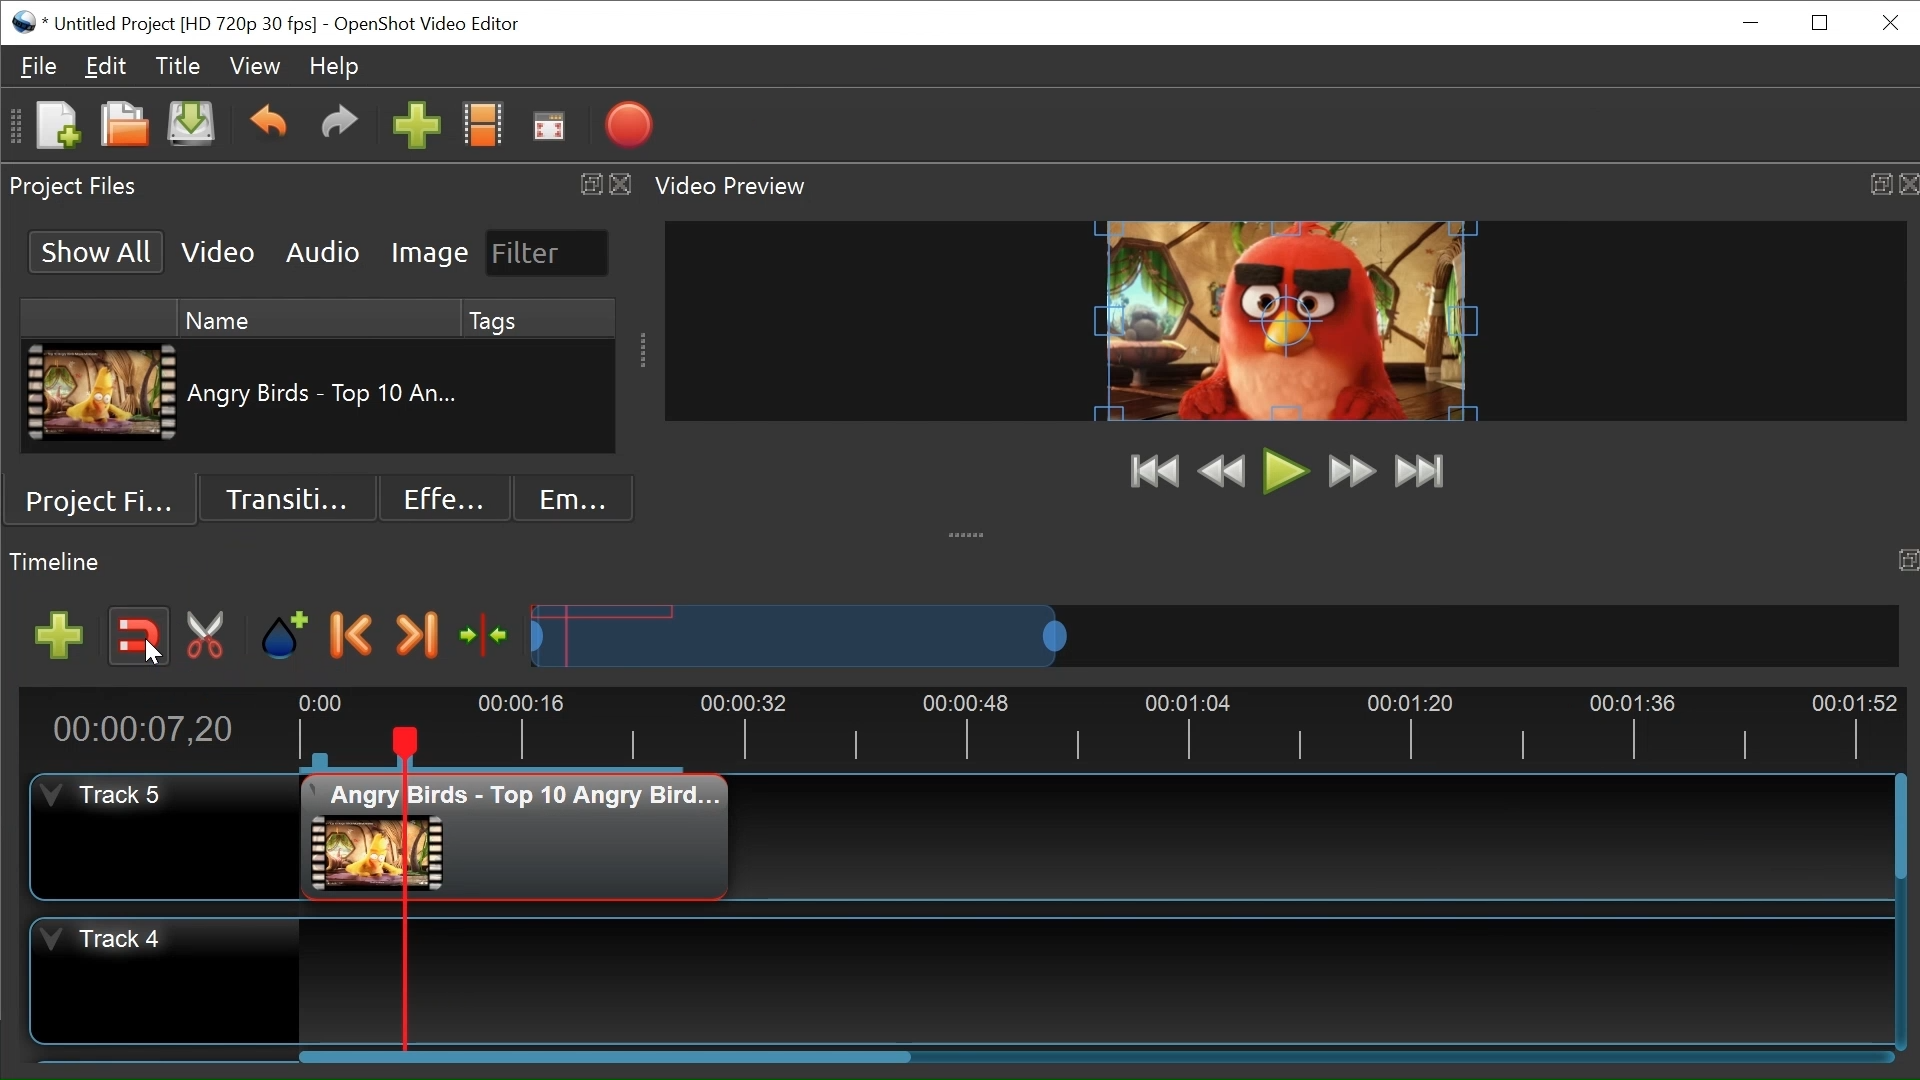 The image size is (1920, 1080). I want to click on Current Position, so click(140, 730).